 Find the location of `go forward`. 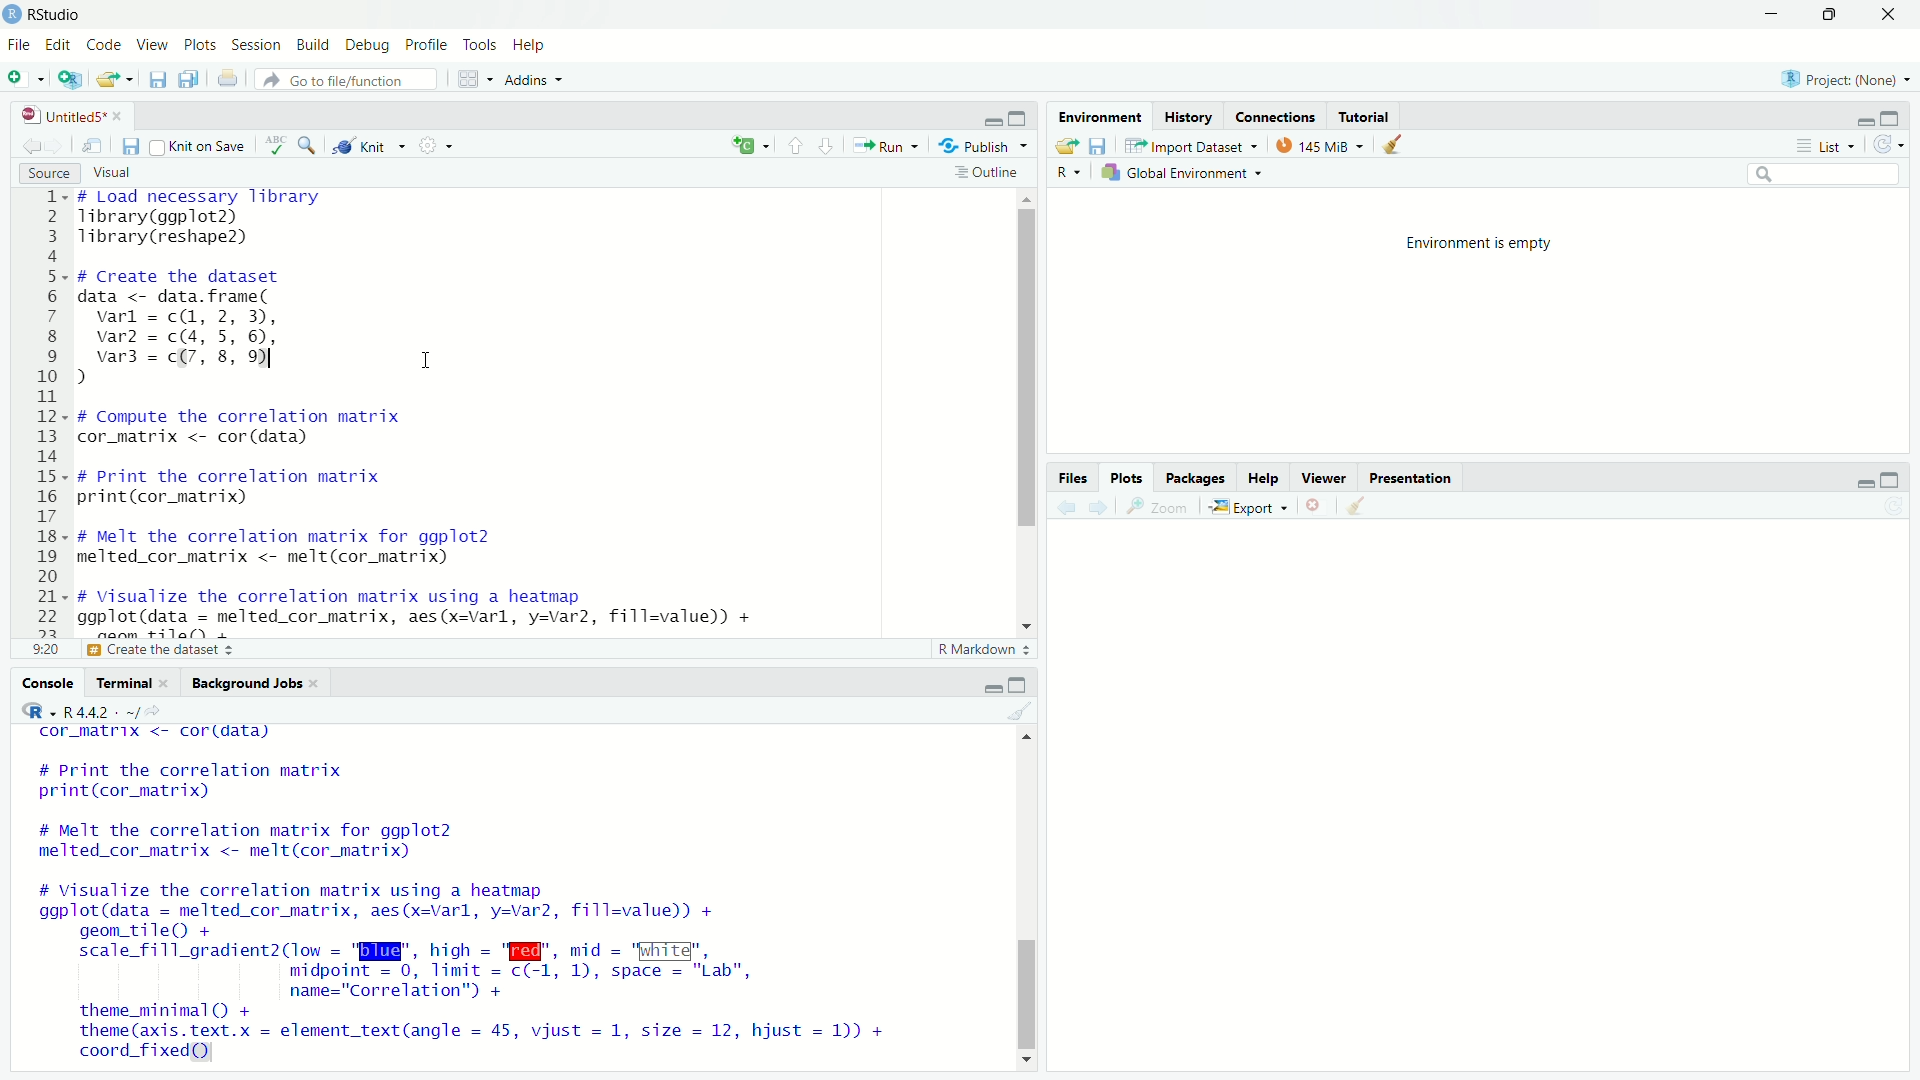

go forward is located at coordinates (60, 145).